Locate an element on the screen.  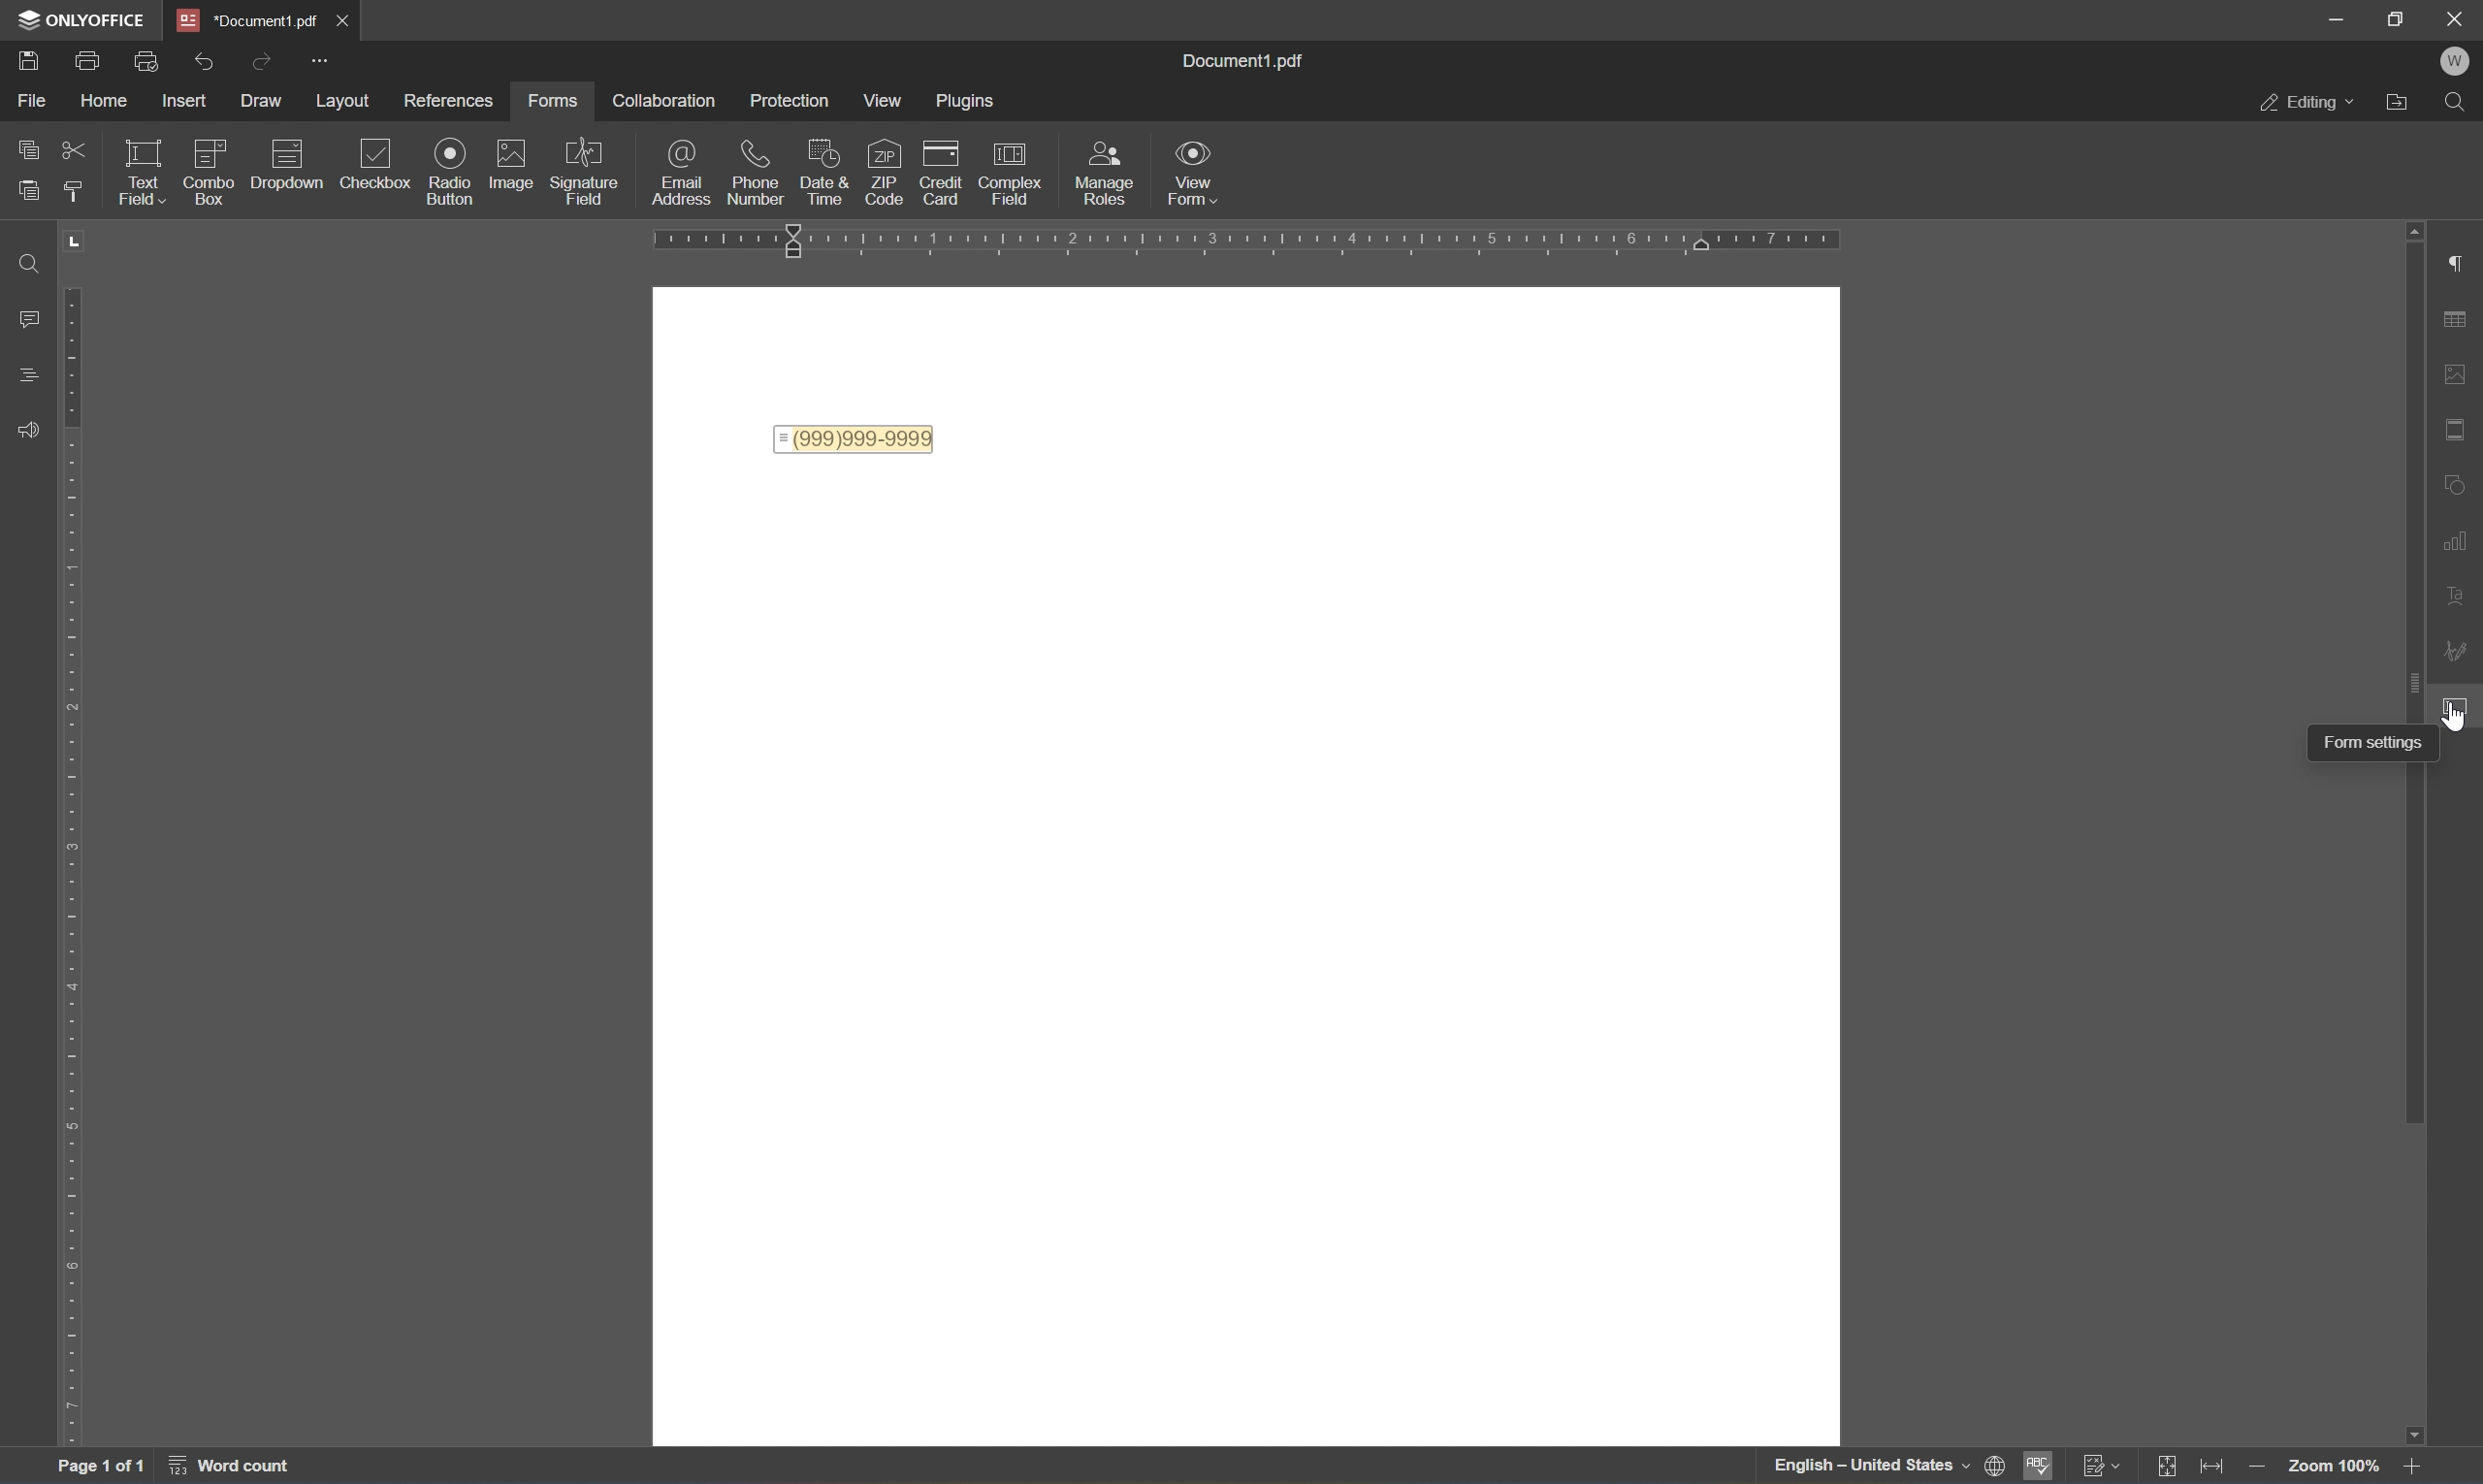
file is located at coordinates (36, 103).